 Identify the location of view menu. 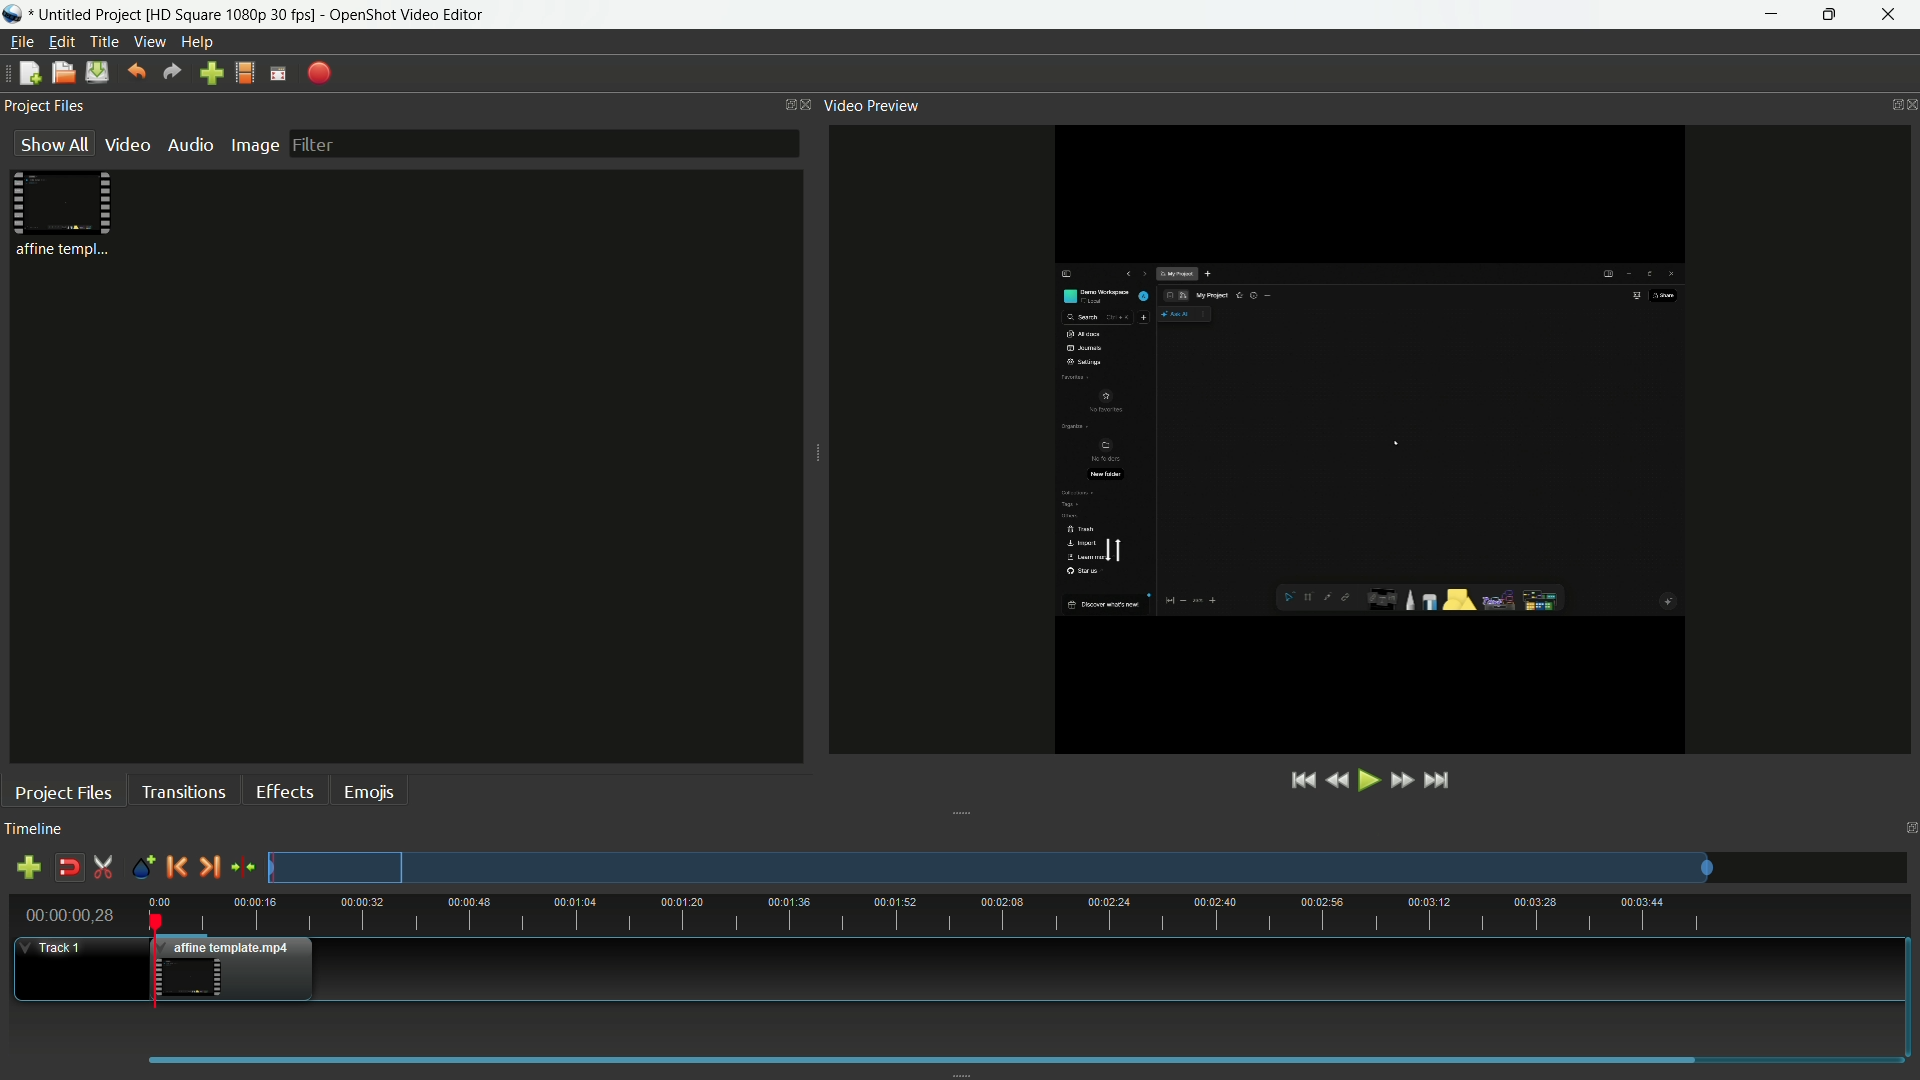
(150, 42).